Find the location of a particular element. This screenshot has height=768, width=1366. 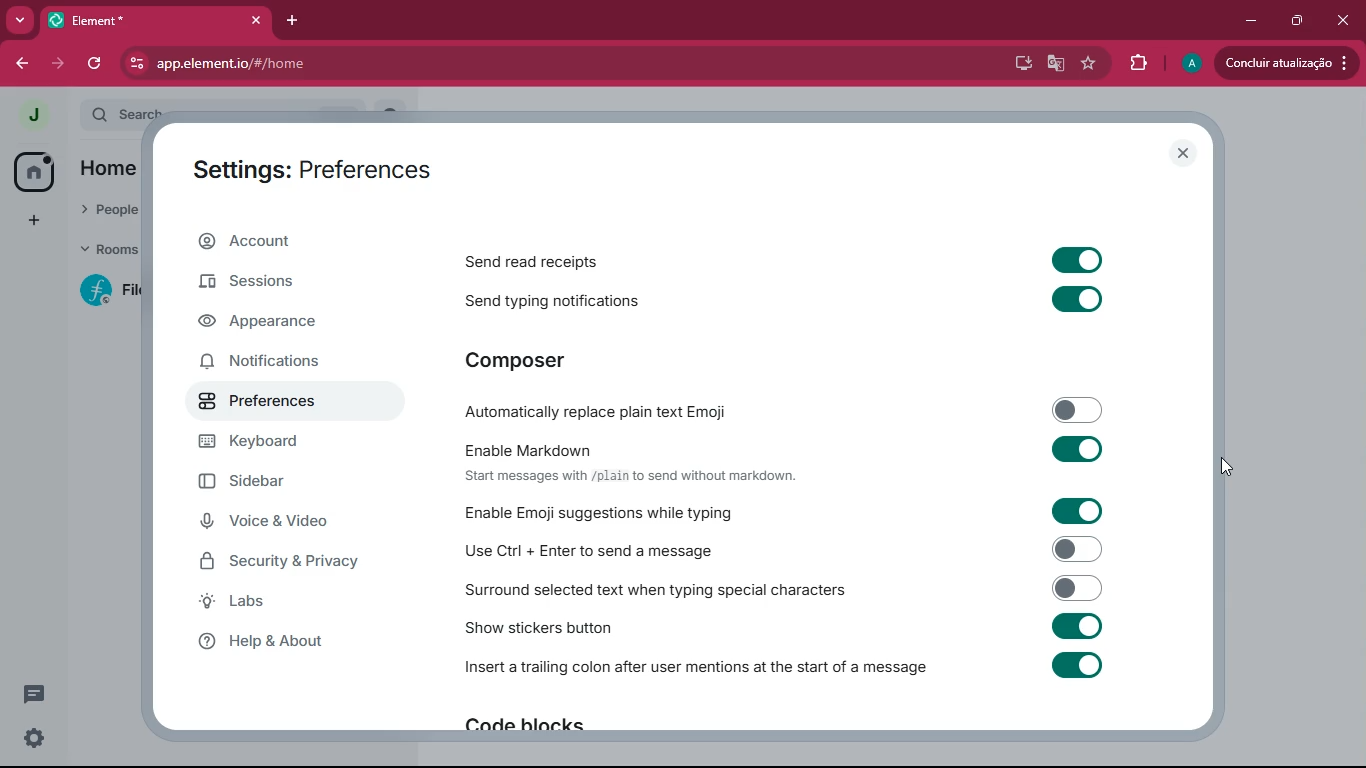

Insert a trailing colon after user mentions at the start of a message is located at coordinates (782, 674).